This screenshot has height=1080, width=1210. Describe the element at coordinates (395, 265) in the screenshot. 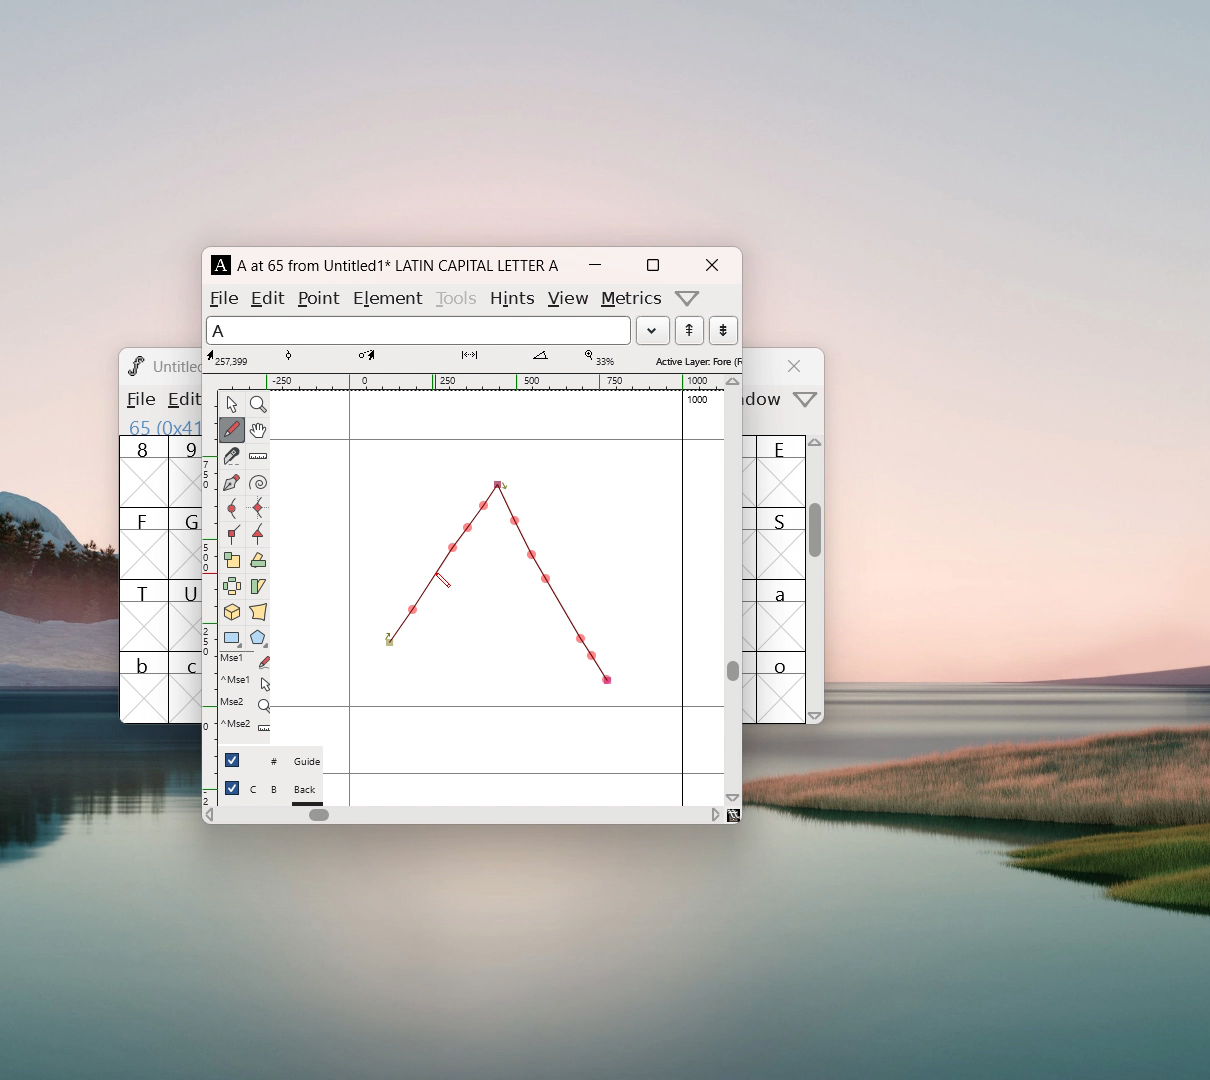

I see `A at 65 from Untitled1 LATIN CAPITAL LETTER A` at that location.